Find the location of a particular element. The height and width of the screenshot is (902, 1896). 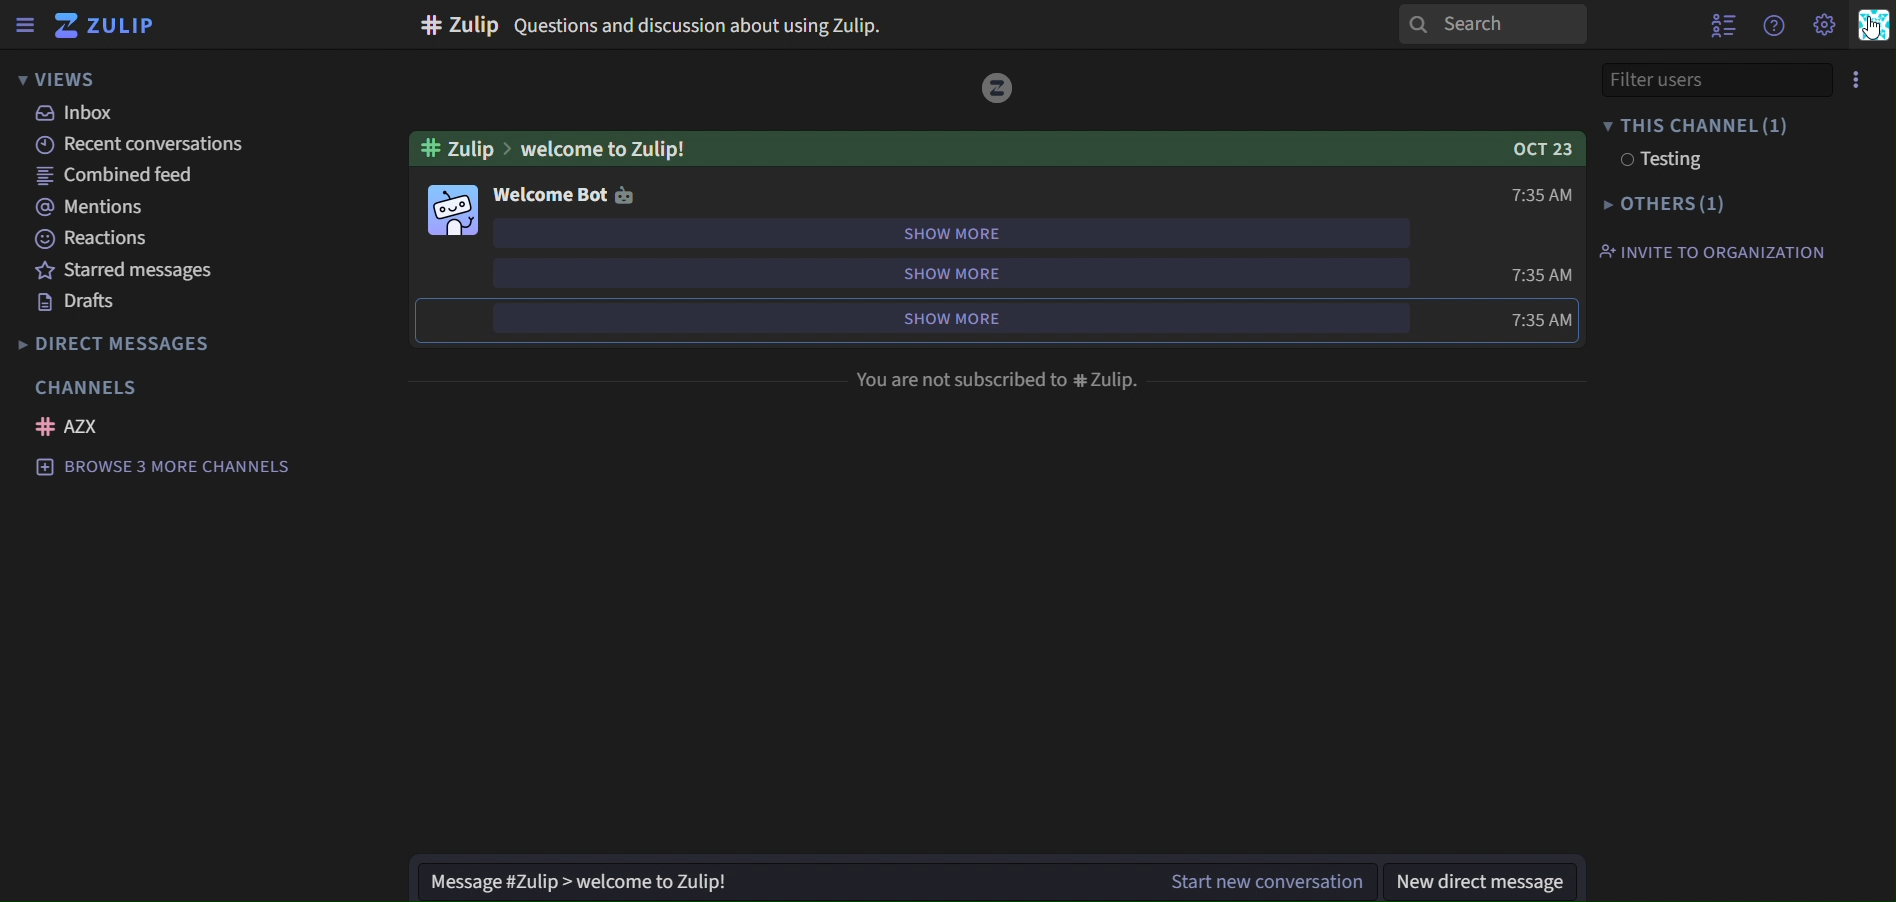

combined feed is located at coordinates (117, 176).